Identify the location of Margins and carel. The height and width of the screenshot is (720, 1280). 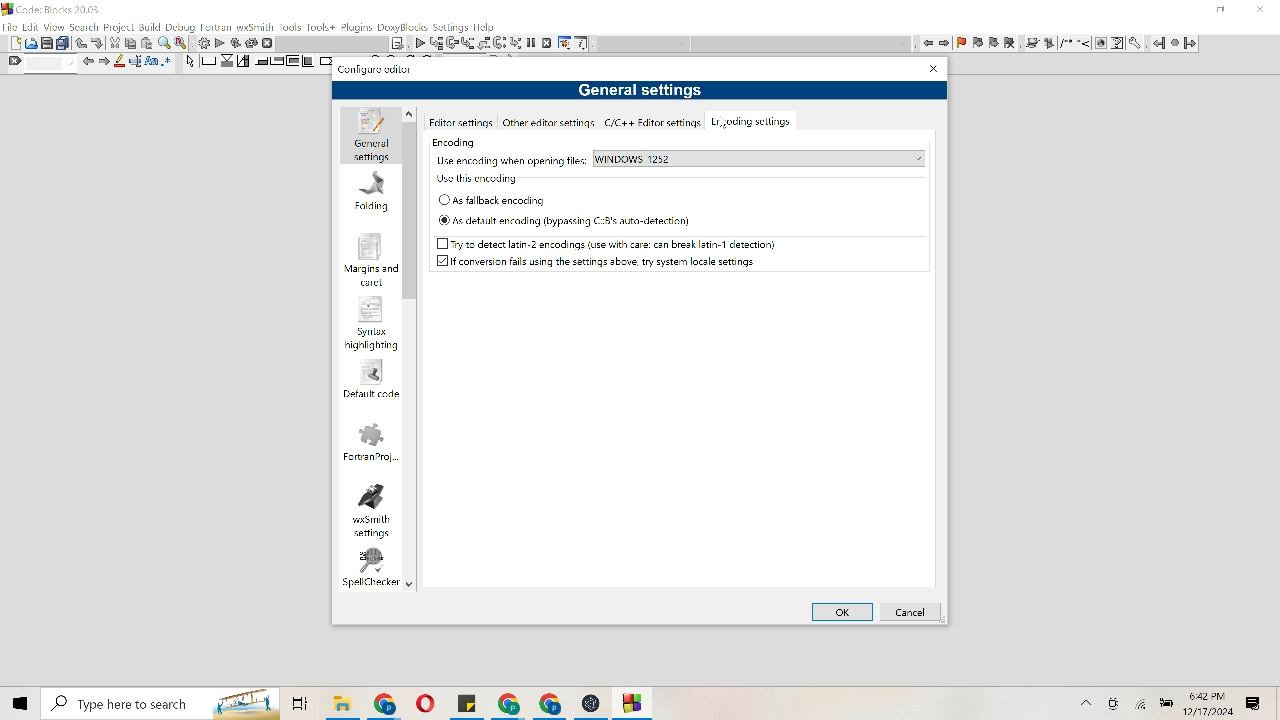
(370, 260).